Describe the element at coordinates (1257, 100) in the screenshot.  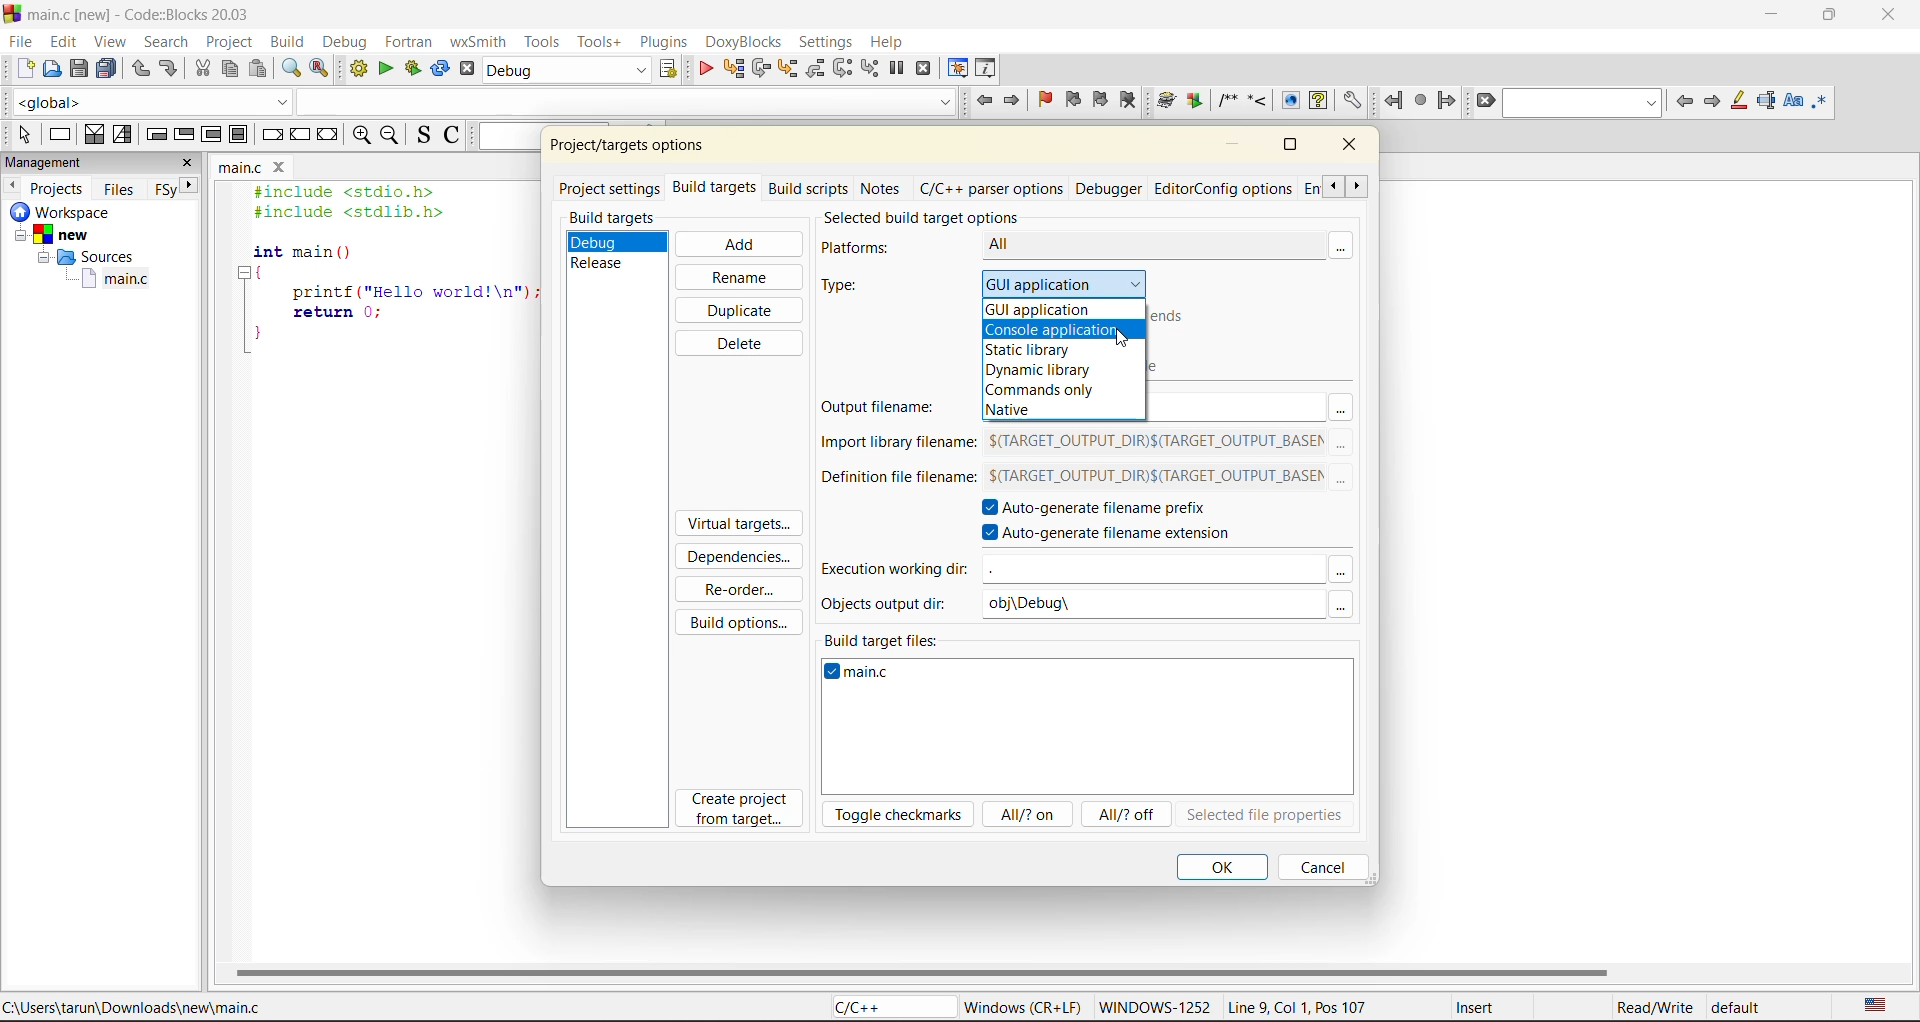
I see `Insert a line comment at the current cursor position` at that location.